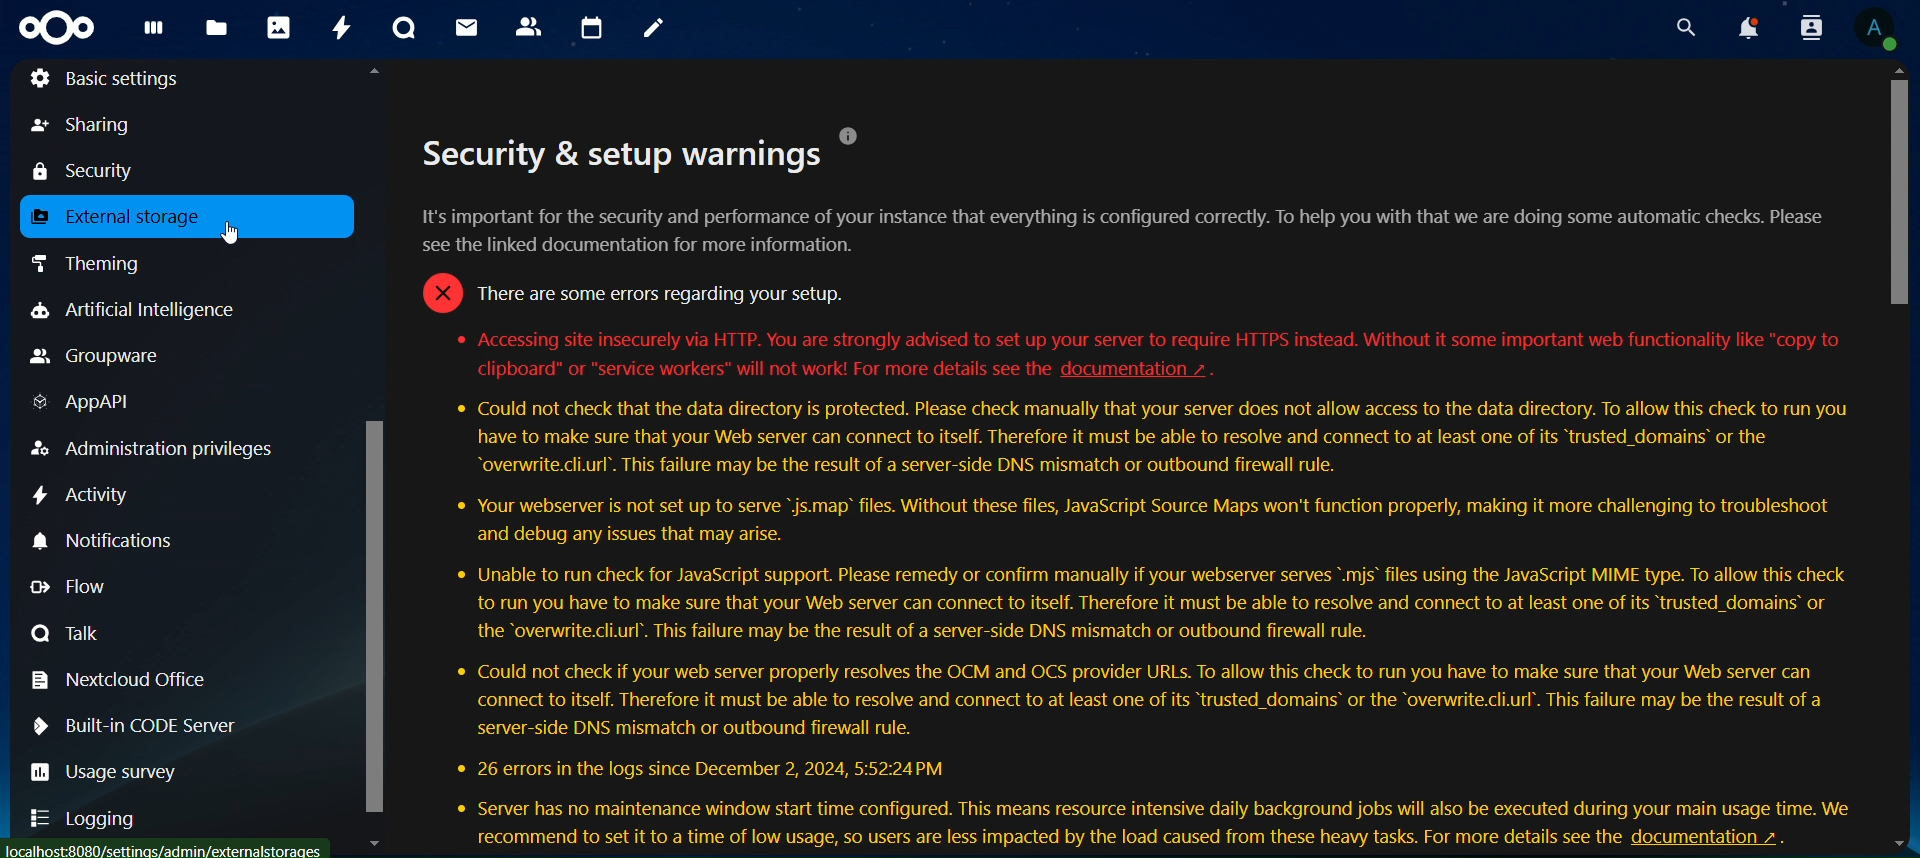  Describe the element at coordinates (1684, 28) in the screenshot. I see `search` at that location.